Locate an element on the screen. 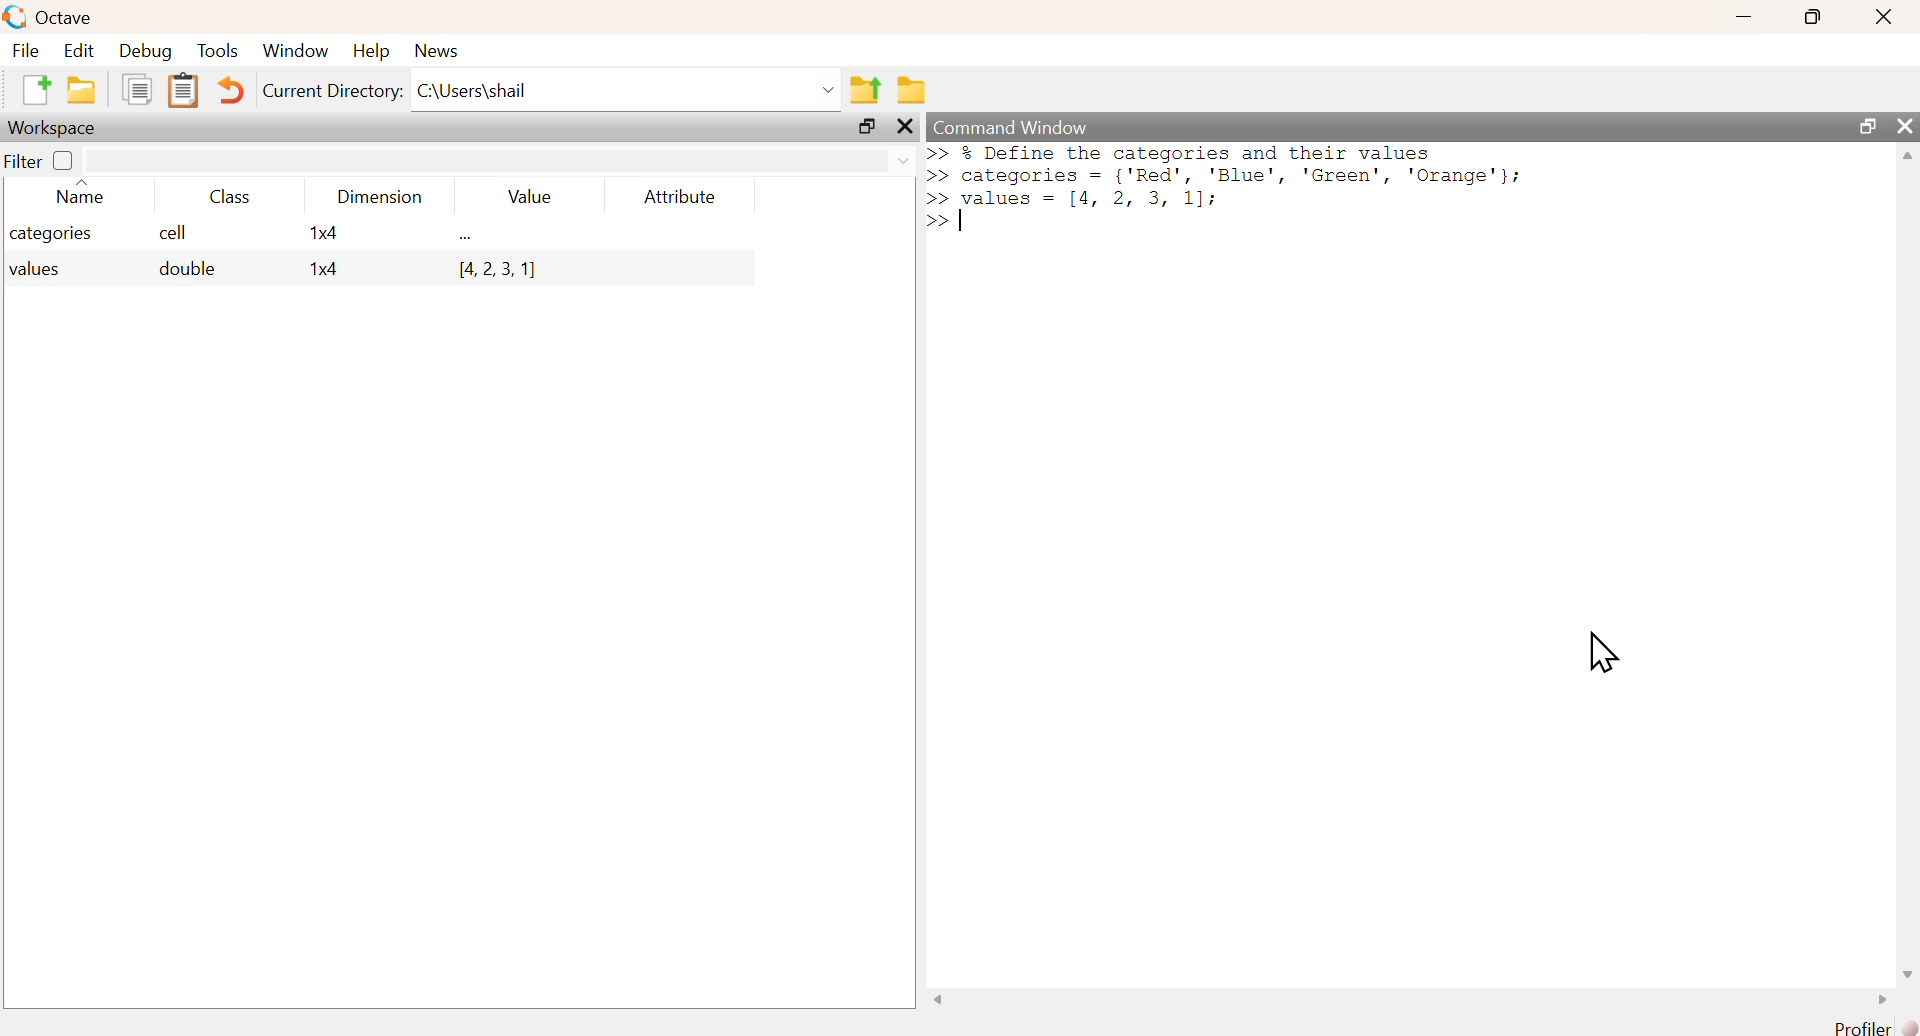  Edit is located at coordinates (78, 51).